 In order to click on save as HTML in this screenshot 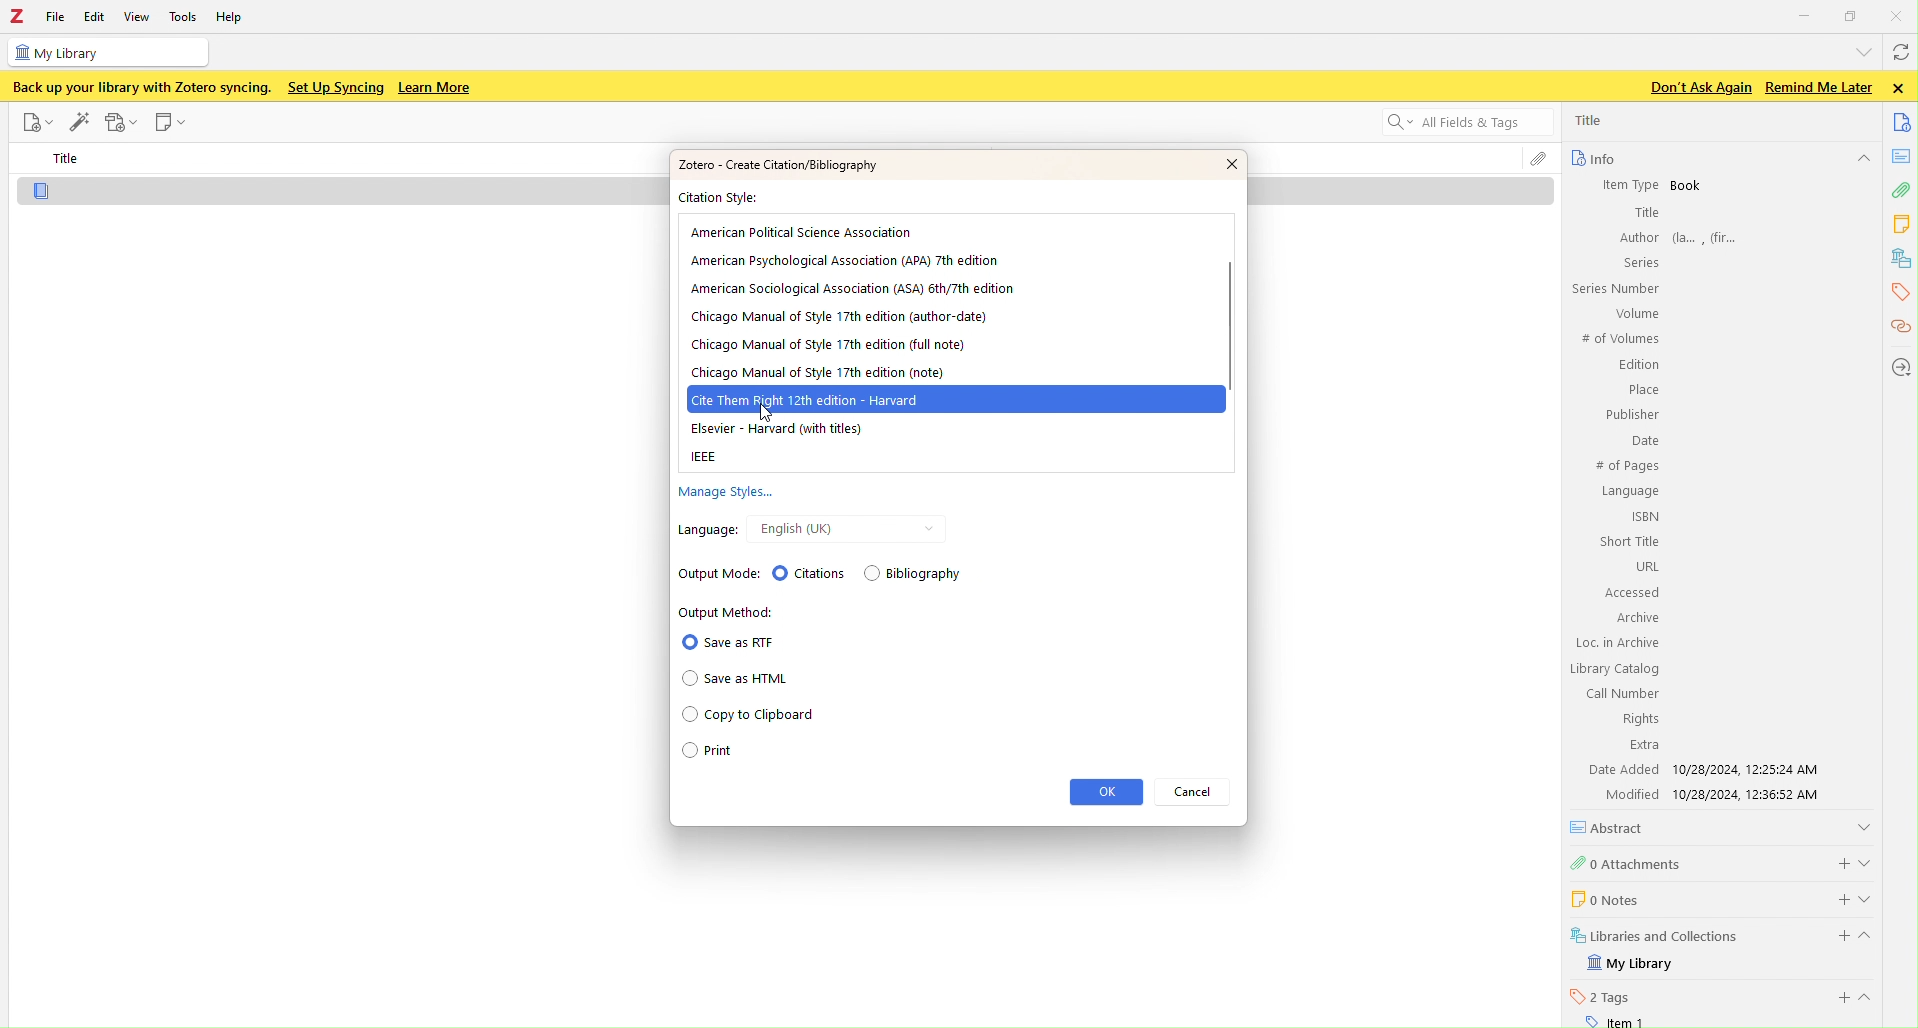, I will do `click(741, 679)`.